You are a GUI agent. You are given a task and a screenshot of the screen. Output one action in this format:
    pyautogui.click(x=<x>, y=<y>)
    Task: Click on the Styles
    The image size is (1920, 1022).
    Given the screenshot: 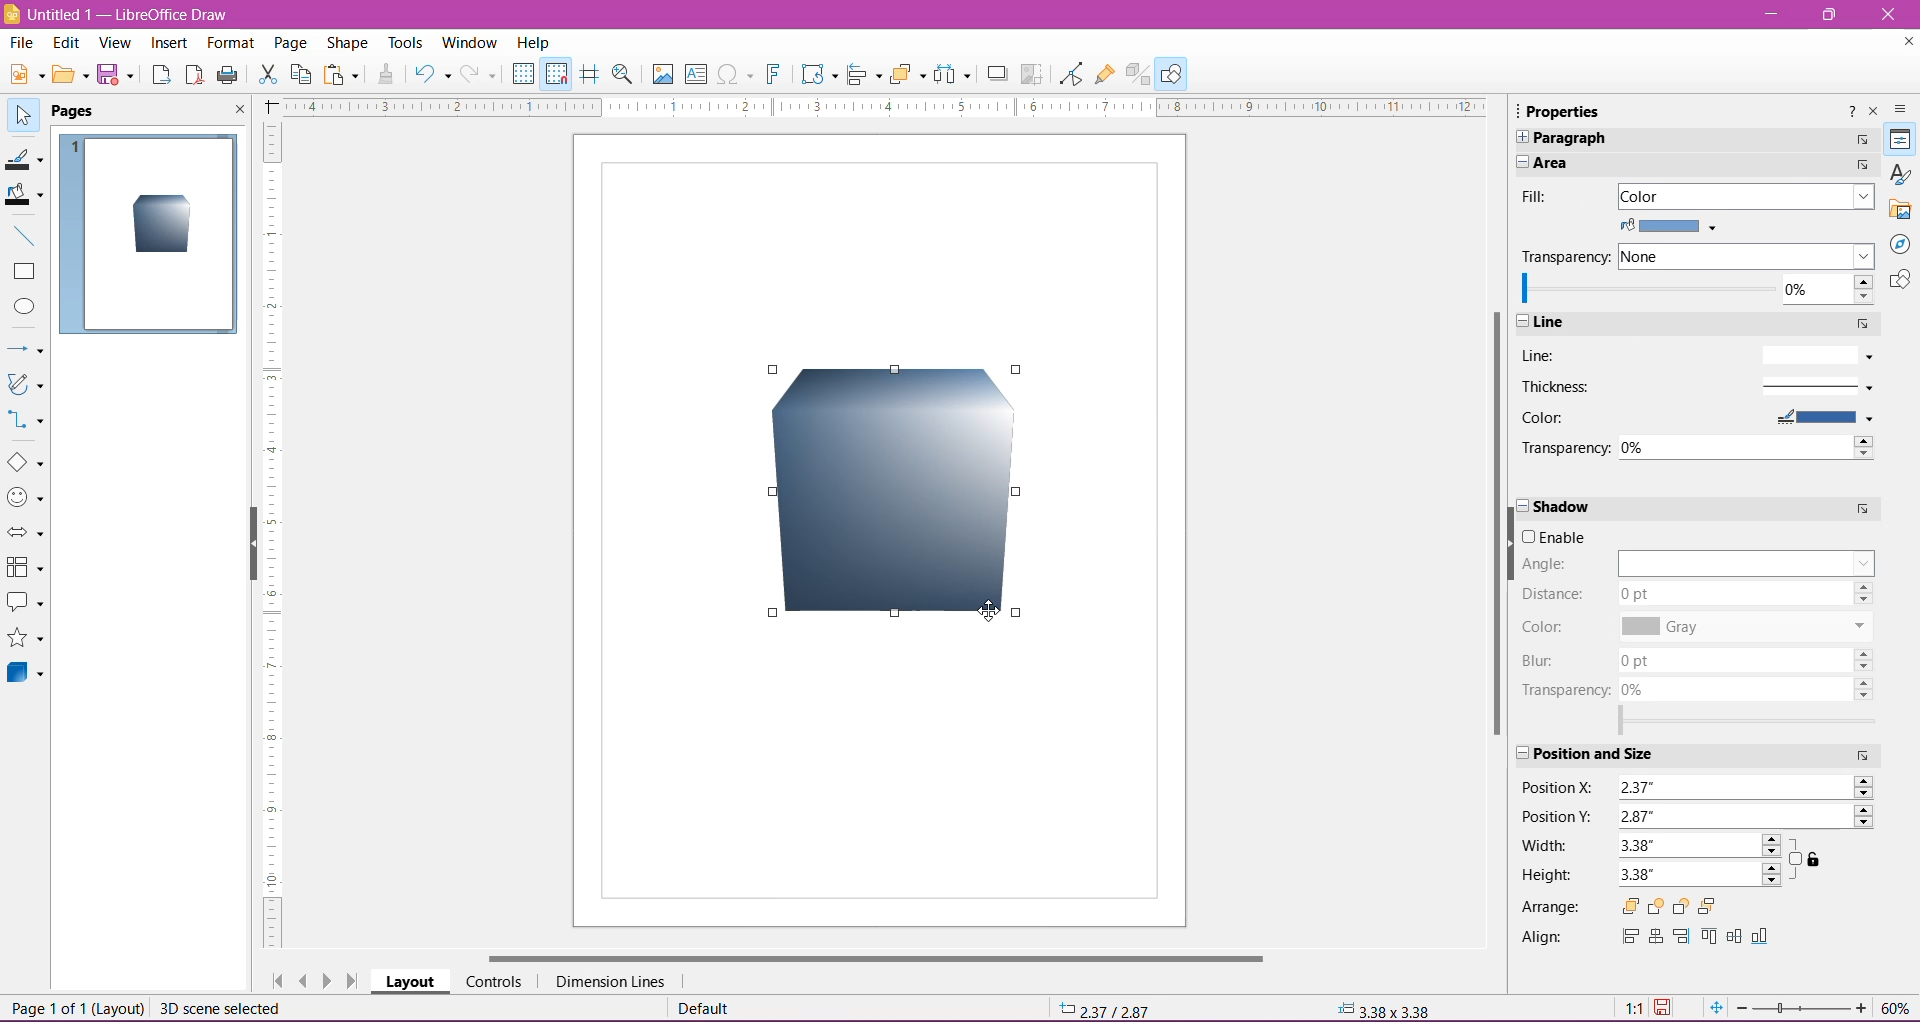 What is the action you would take?
    pyautogui.click(x=1898, y=174)
    